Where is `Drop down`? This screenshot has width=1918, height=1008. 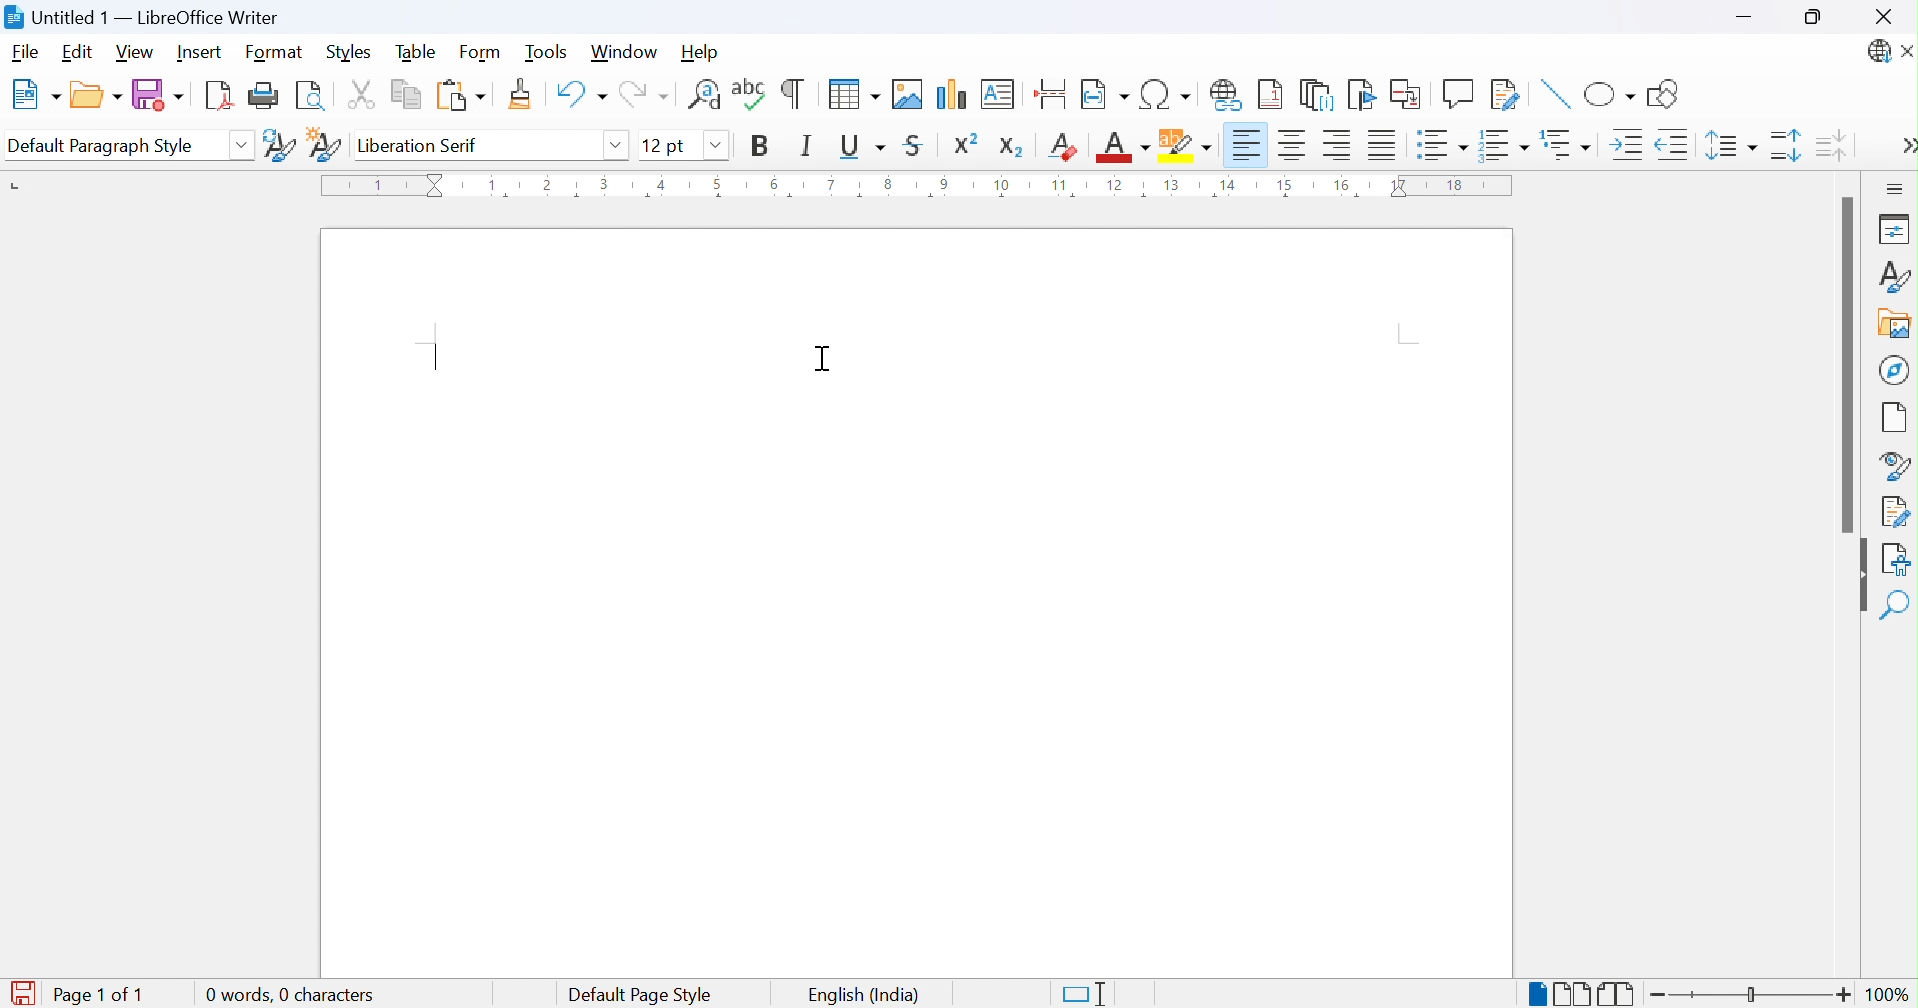 Drop down is located at coordinates (618, 145).